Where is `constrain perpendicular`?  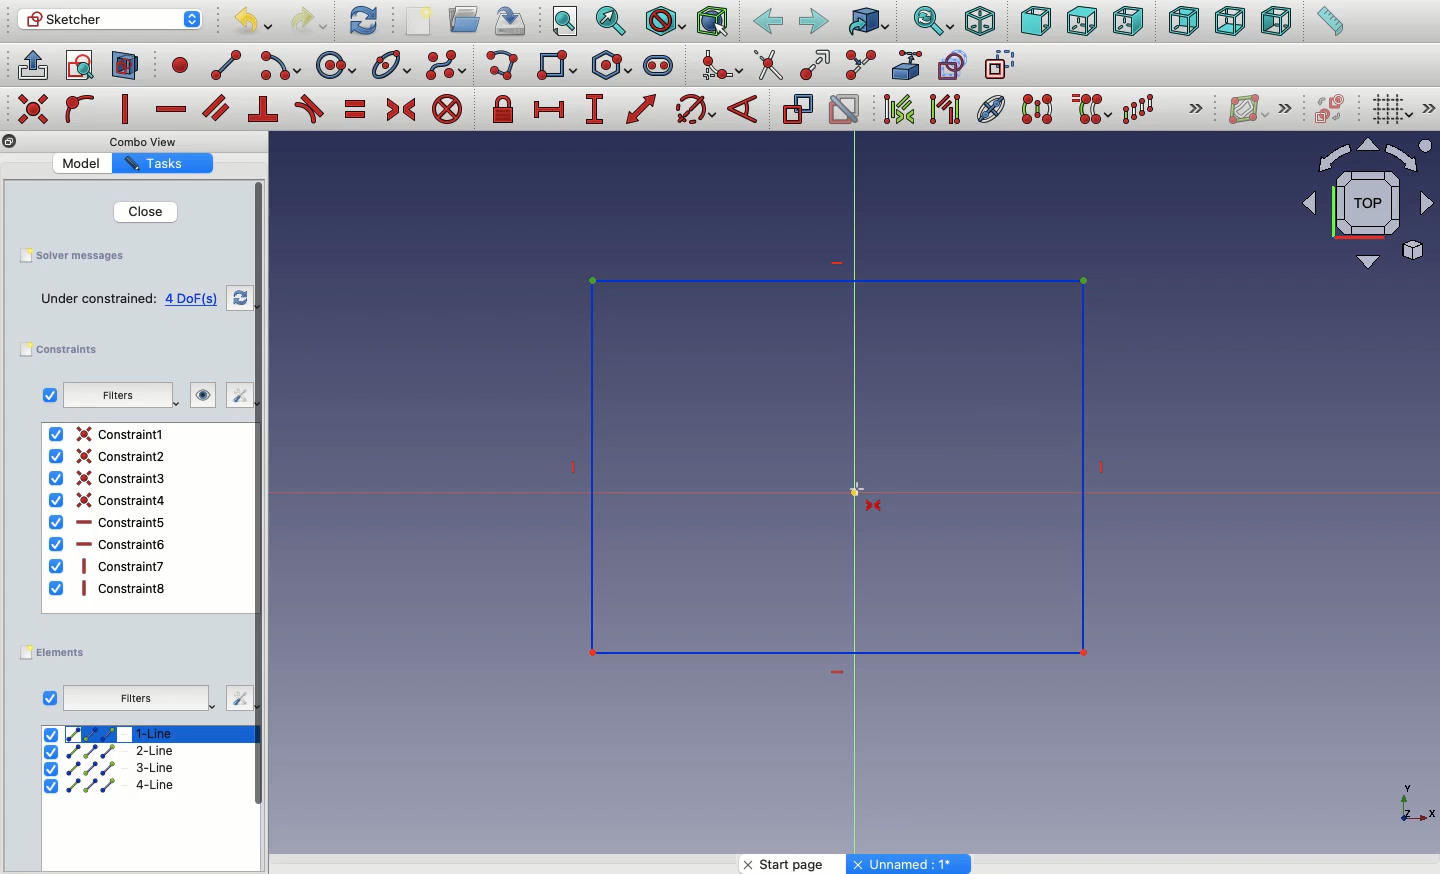
constrain perpendicular is located at coordinates (265, 110).